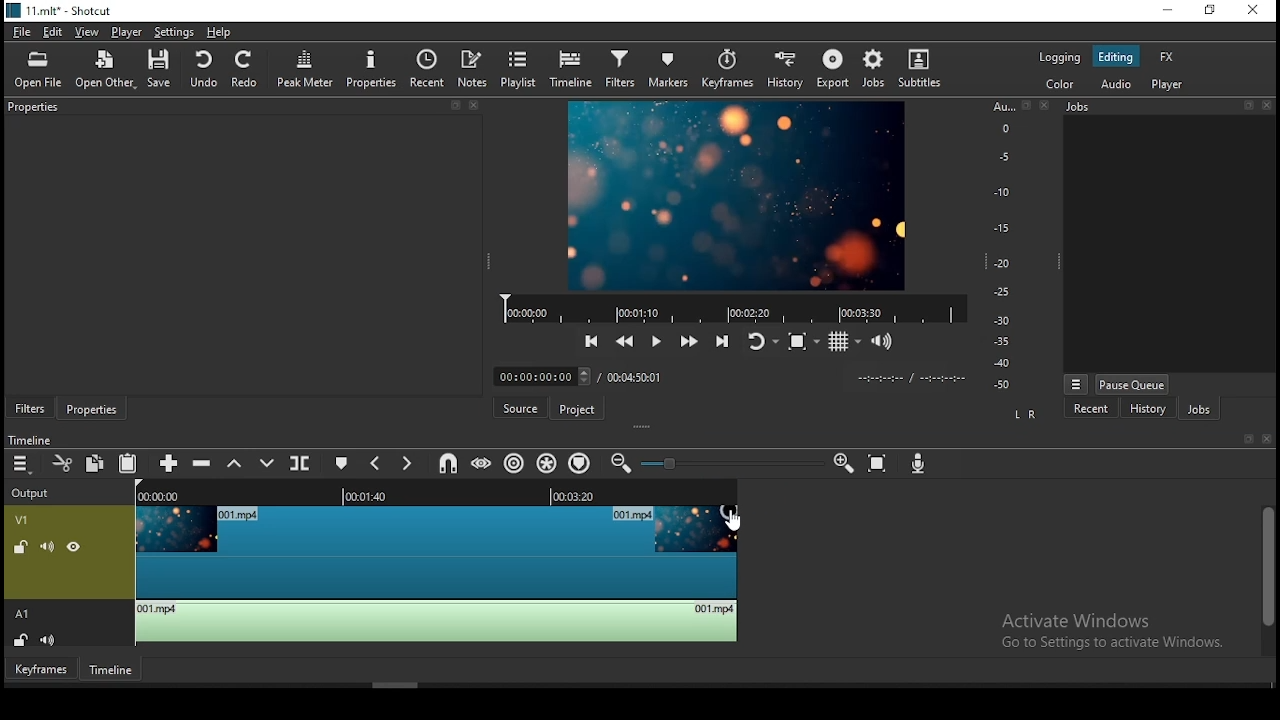  What do you see at coordinates (735, 309) in the screenshot?
I see `video progress bar` at bounding box center [735, 309].